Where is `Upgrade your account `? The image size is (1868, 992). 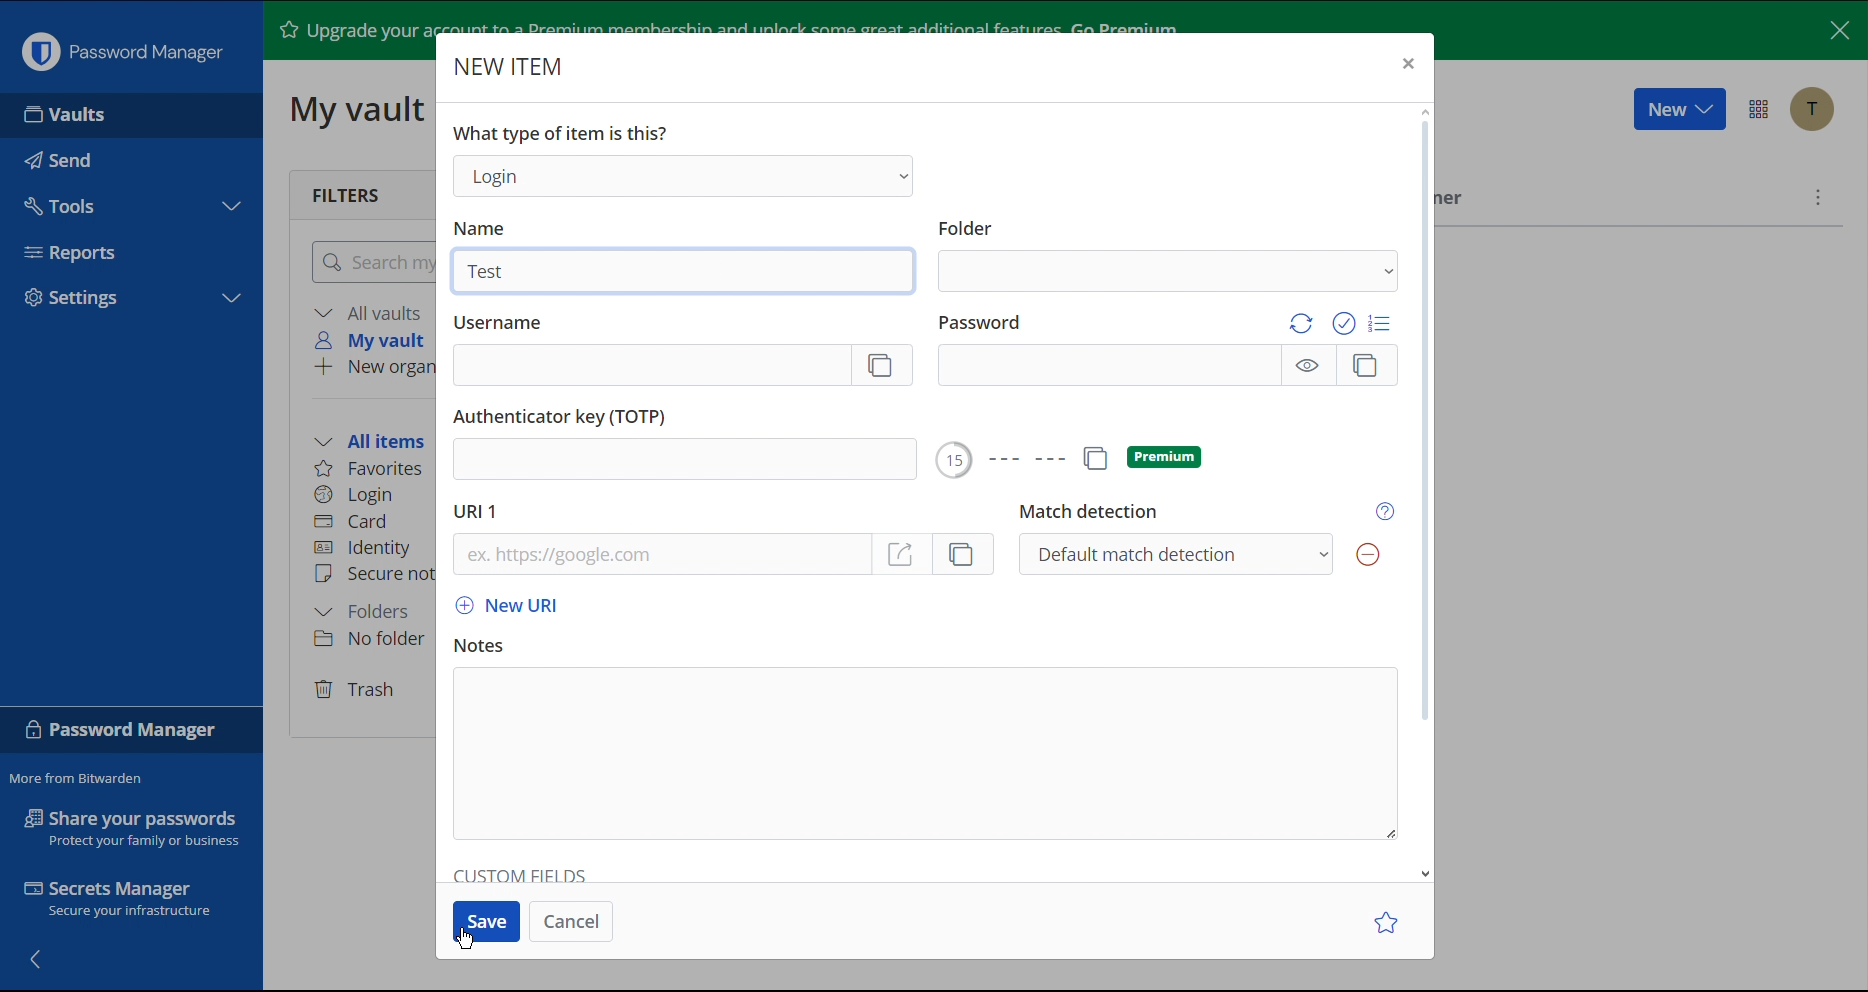
Upgrade your account  is located at coordinates (346, 29).